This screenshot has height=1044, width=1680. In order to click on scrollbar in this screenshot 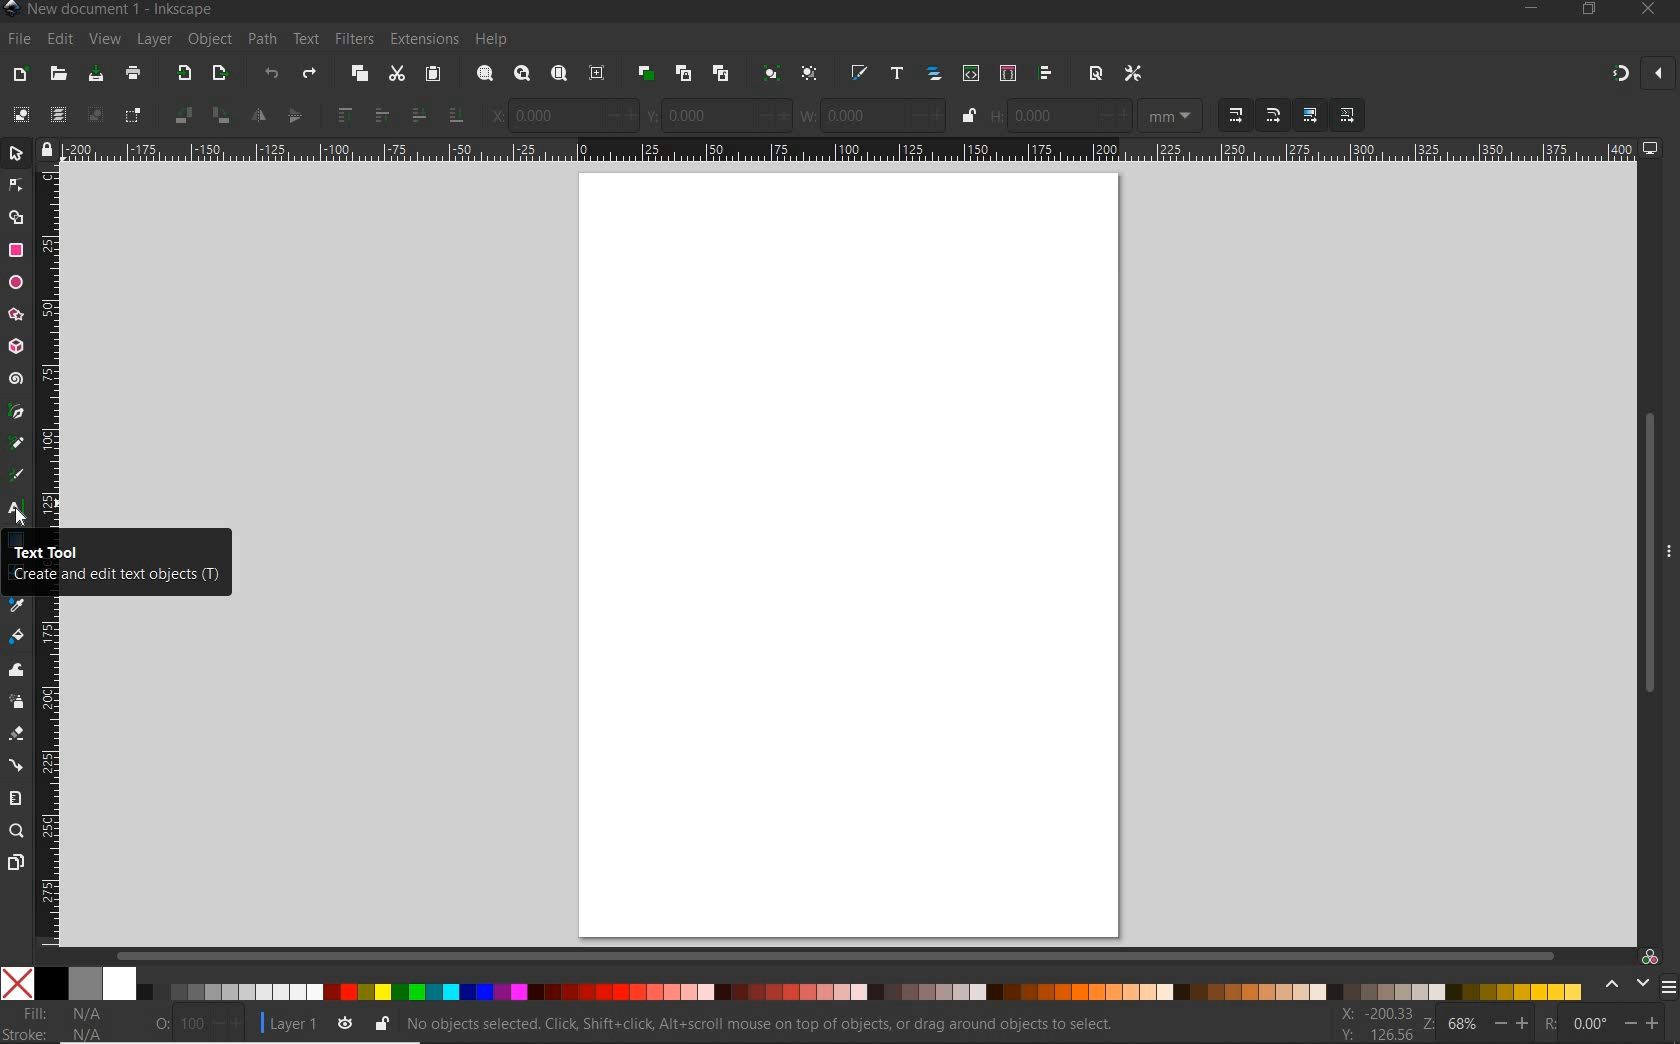, I will do `click(837, 955)`.